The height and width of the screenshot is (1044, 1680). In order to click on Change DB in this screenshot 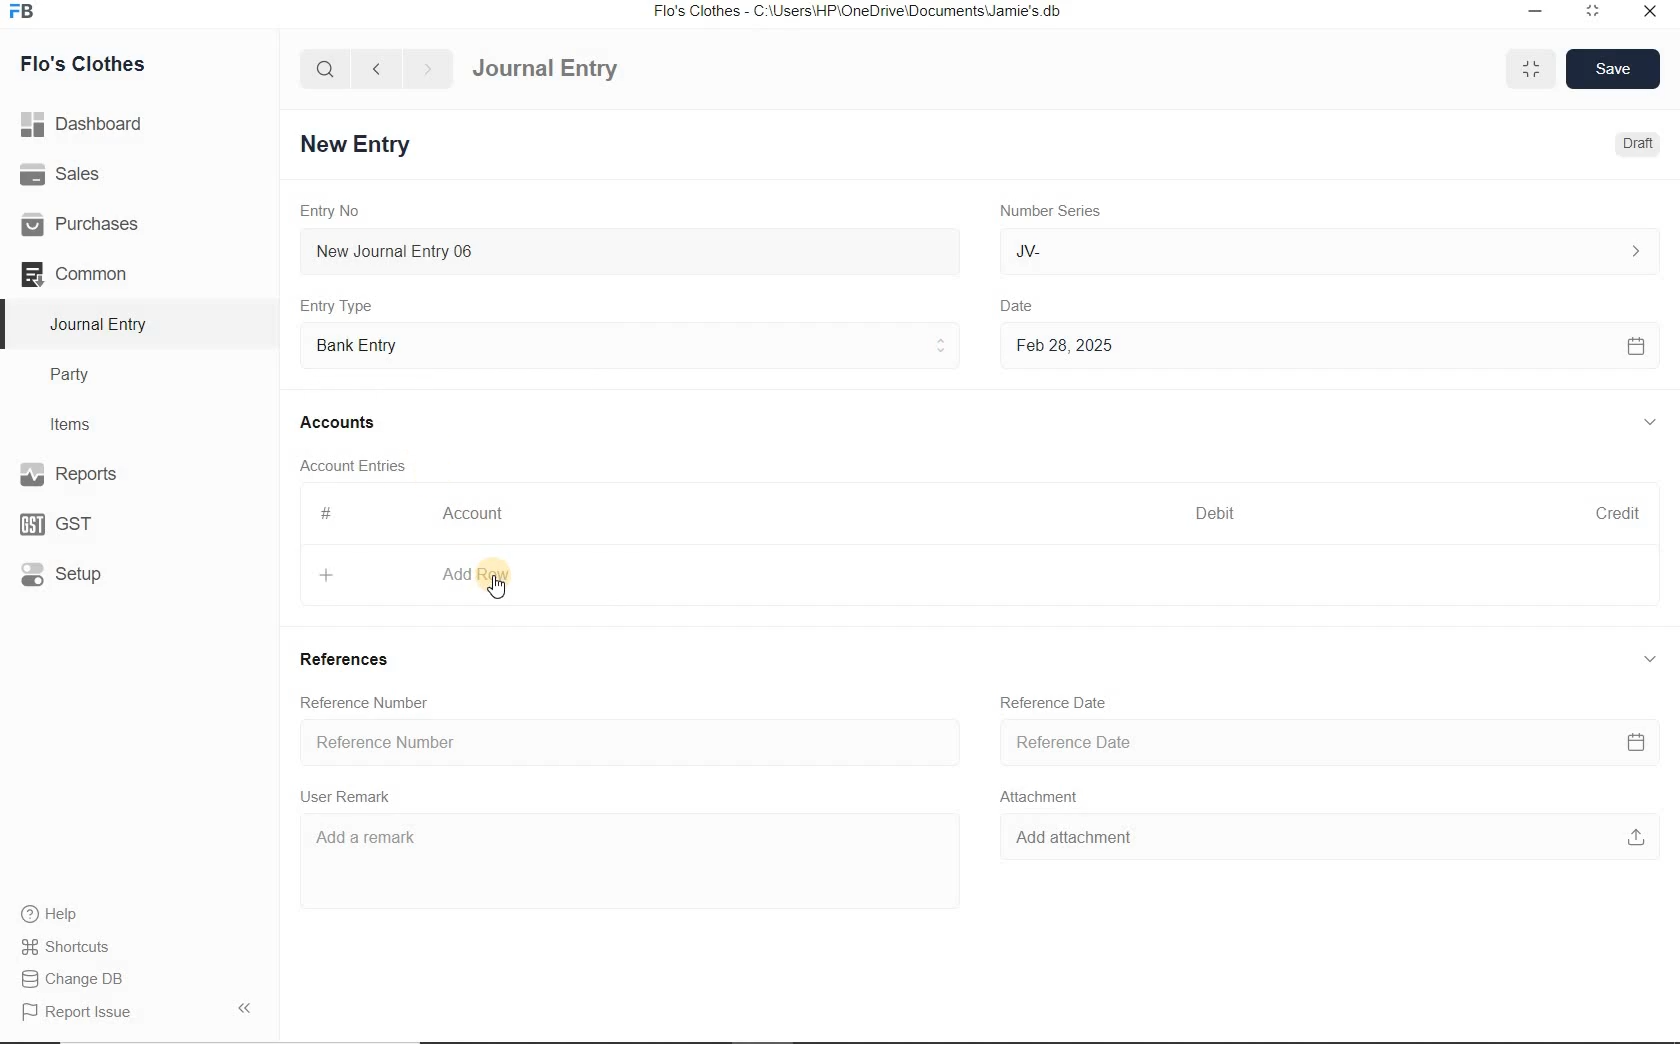, I will do `click(74, 977)`.